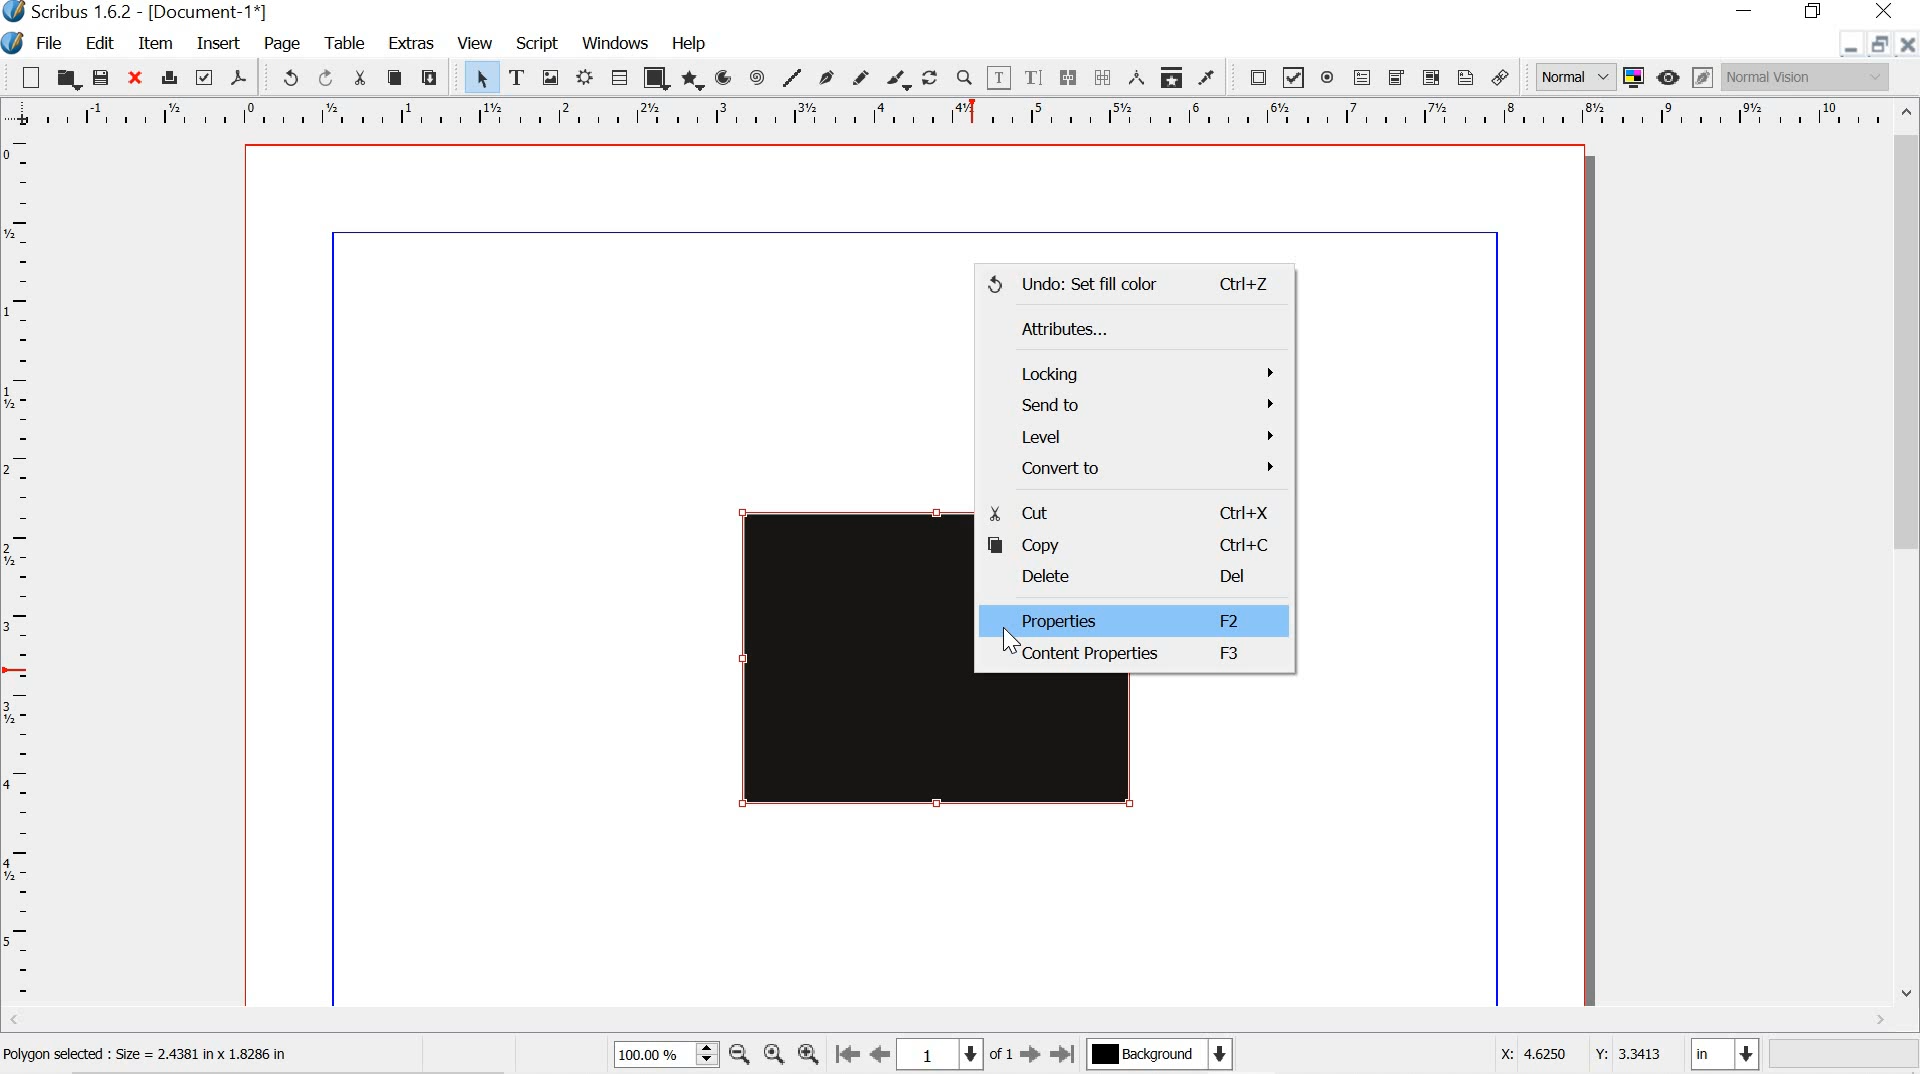  Describe the element at coordinates (155, 1056) in the screenshot. I see `Polygon selected : Size = 2.4381 in x 1.8286 in` at that location.